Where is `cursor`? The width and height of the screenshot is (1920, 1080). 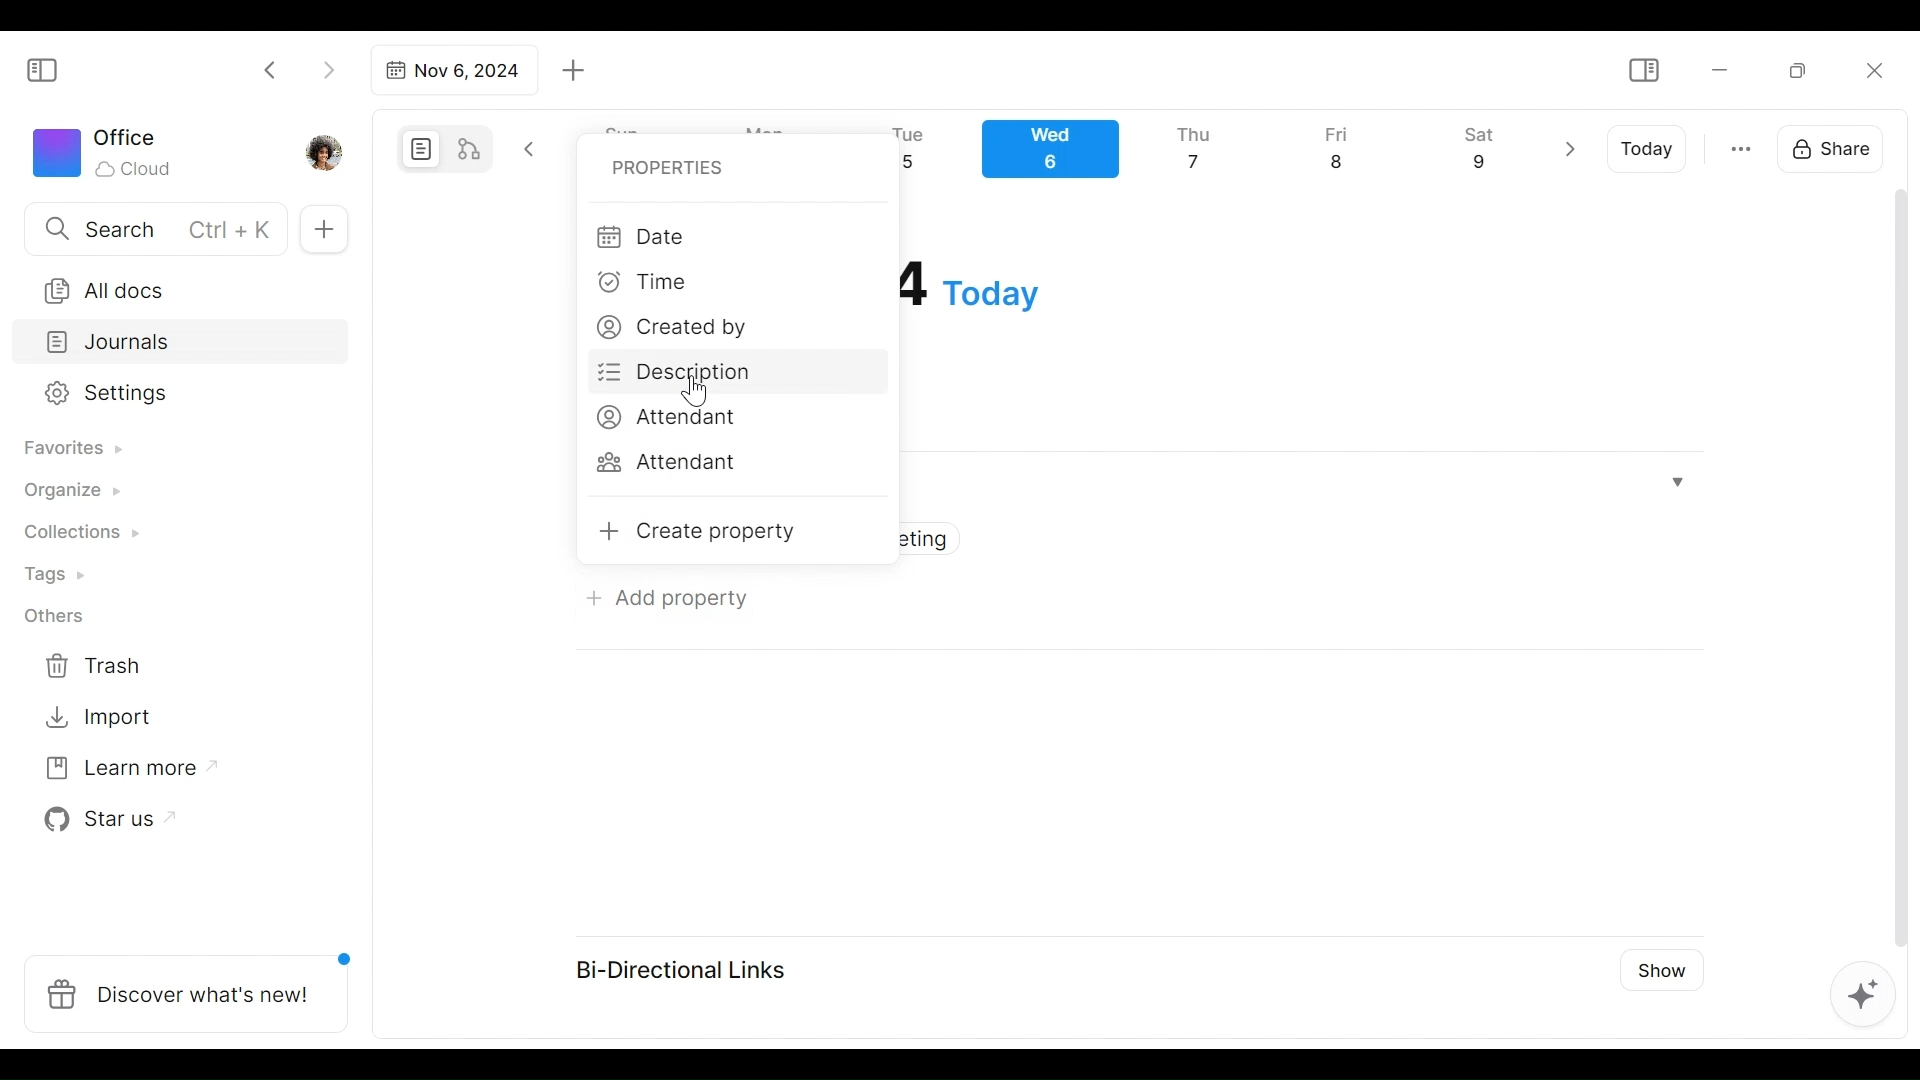 cursor is located at coordinates (698, 393).